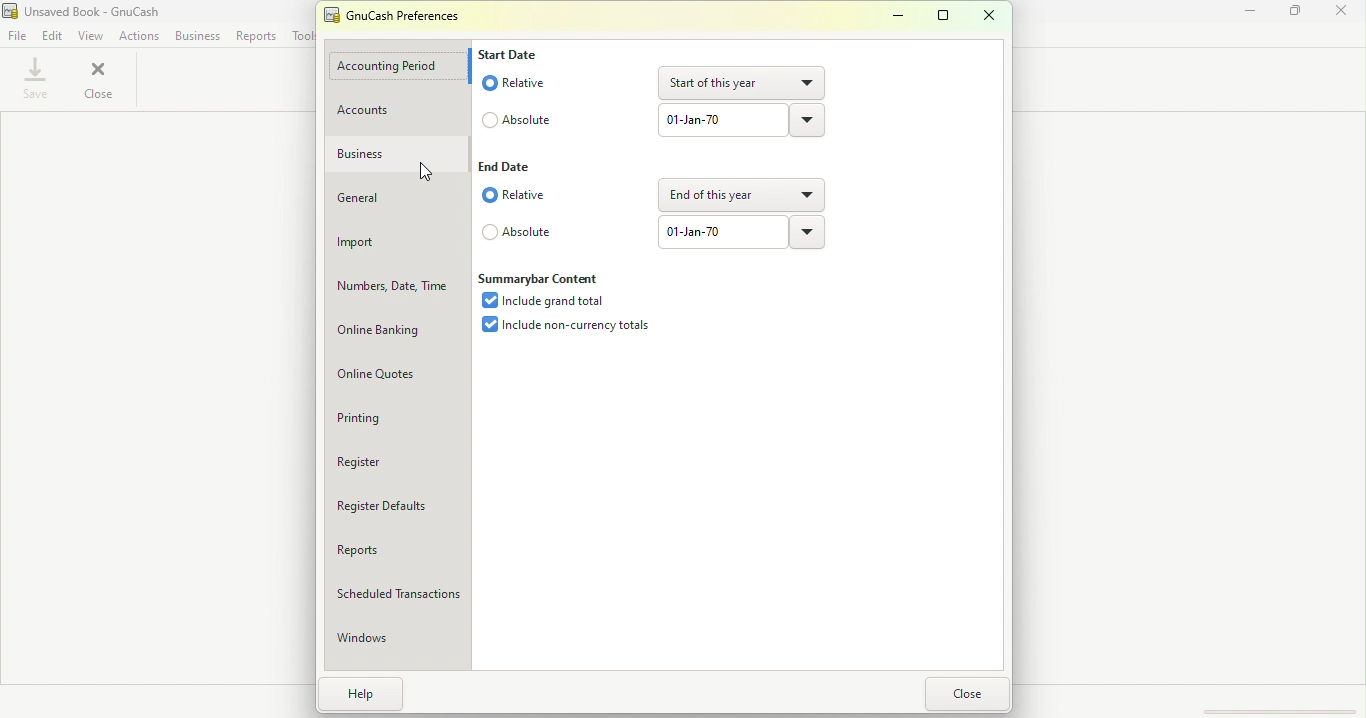 The height and width of the screenshot is (718, 1366). Describe the element at coordinates (399, 242) in the screenshot. I see `Import` at that location.